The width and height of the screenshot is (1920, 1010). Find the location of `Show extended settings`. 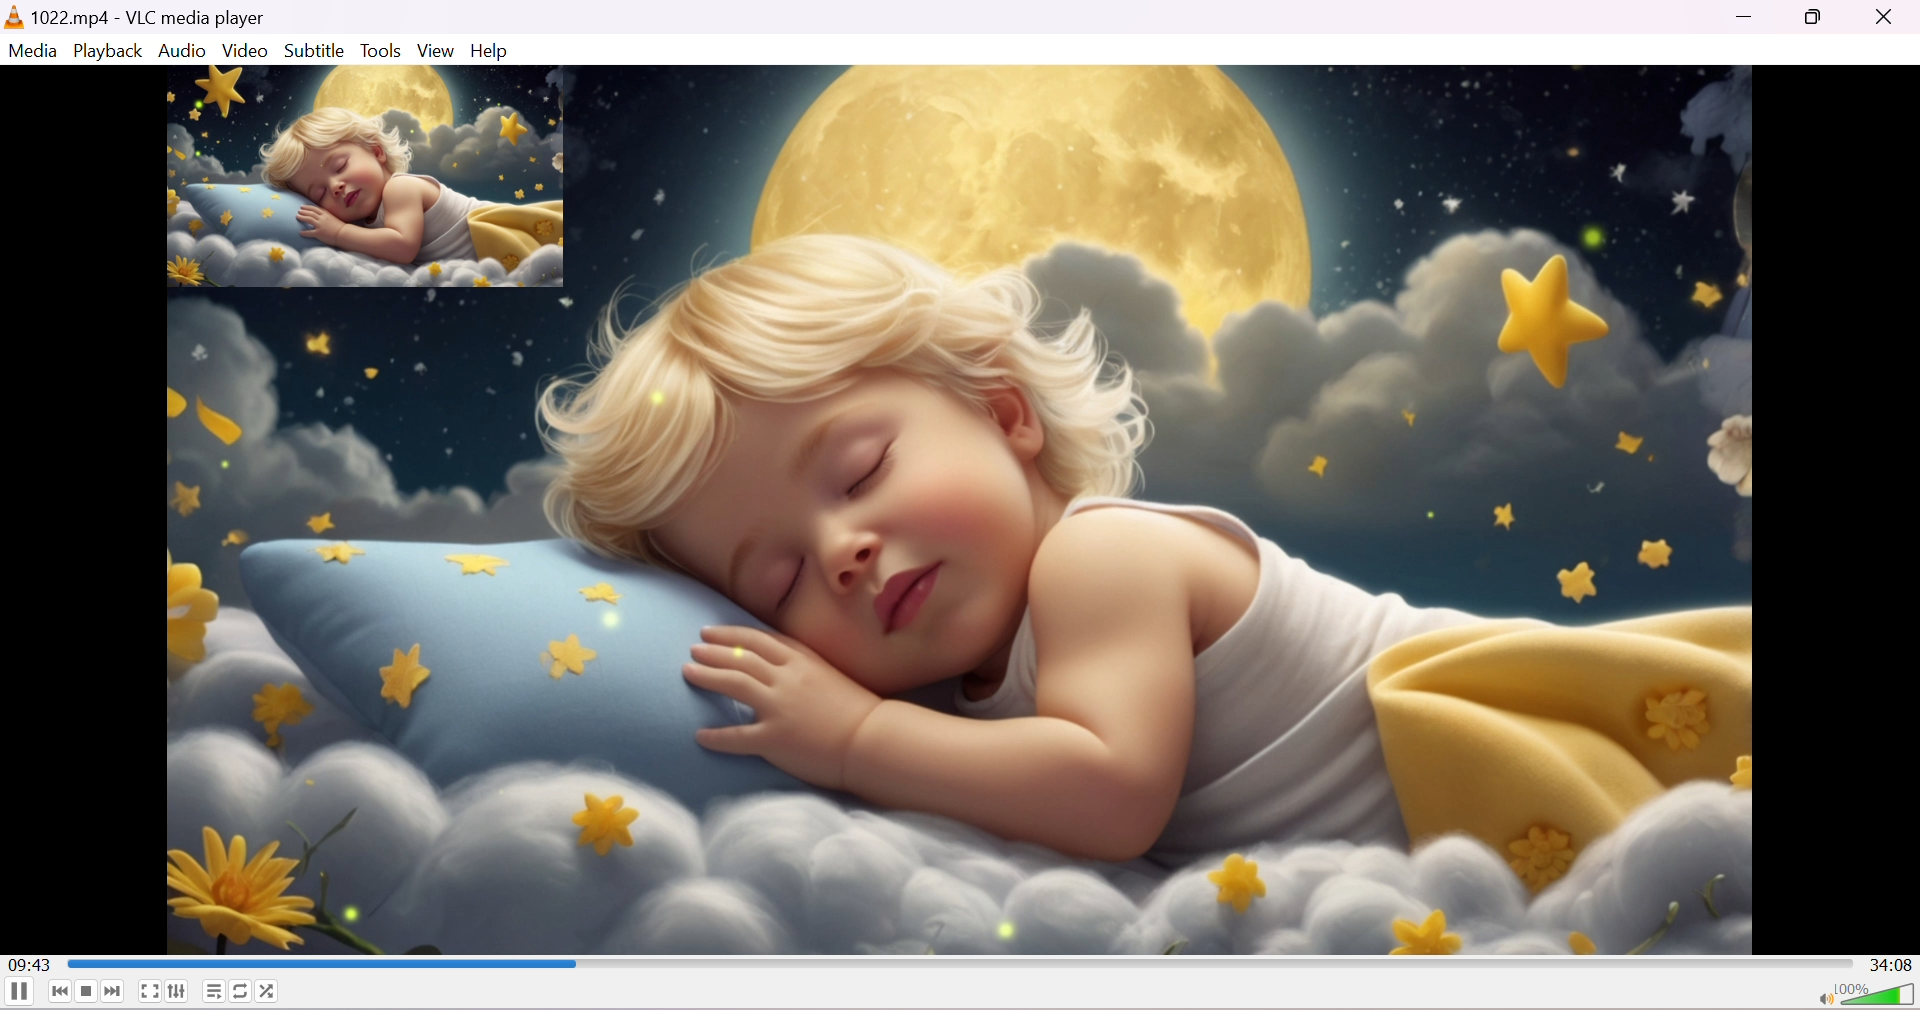

Show extended settings is located at coordinates (177, 994).